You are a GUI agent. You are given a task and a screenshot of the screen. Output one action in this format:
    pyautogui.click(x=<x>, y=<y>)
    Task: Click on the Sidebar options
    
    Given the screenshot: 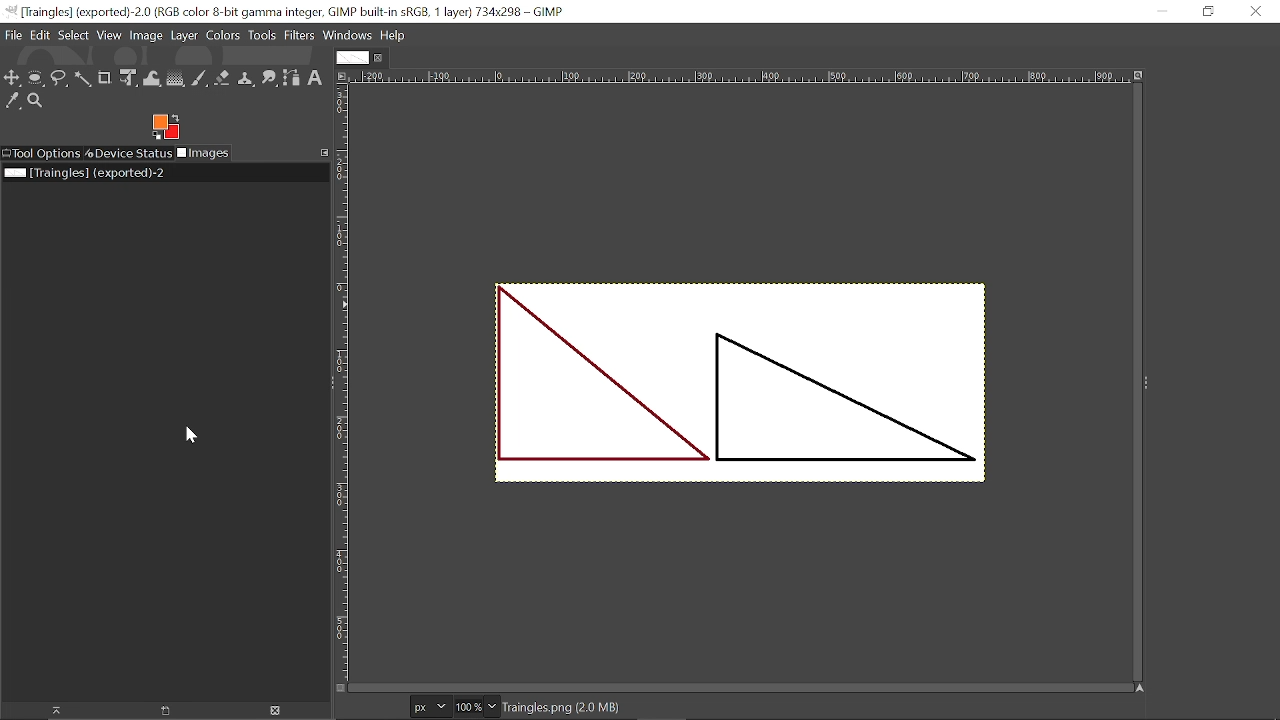 What is the action you would take?
    pyautogui.click(x=1147, y=381)
    